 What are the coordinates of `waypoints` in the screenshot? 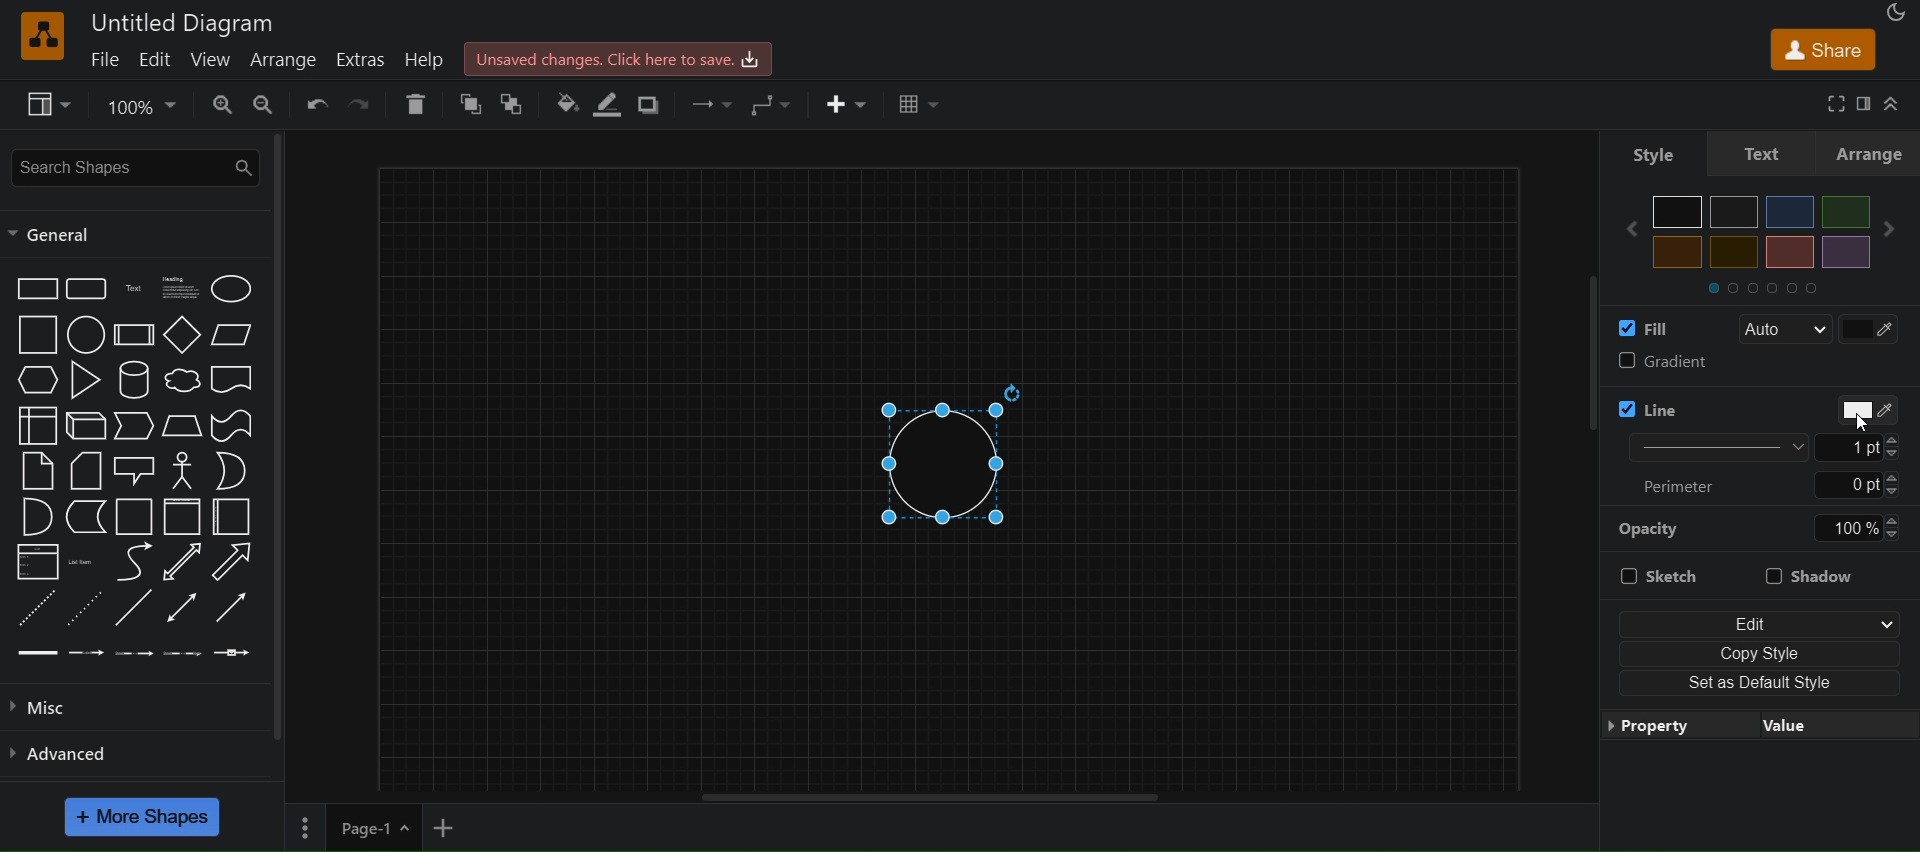 It's located at (772, 104).